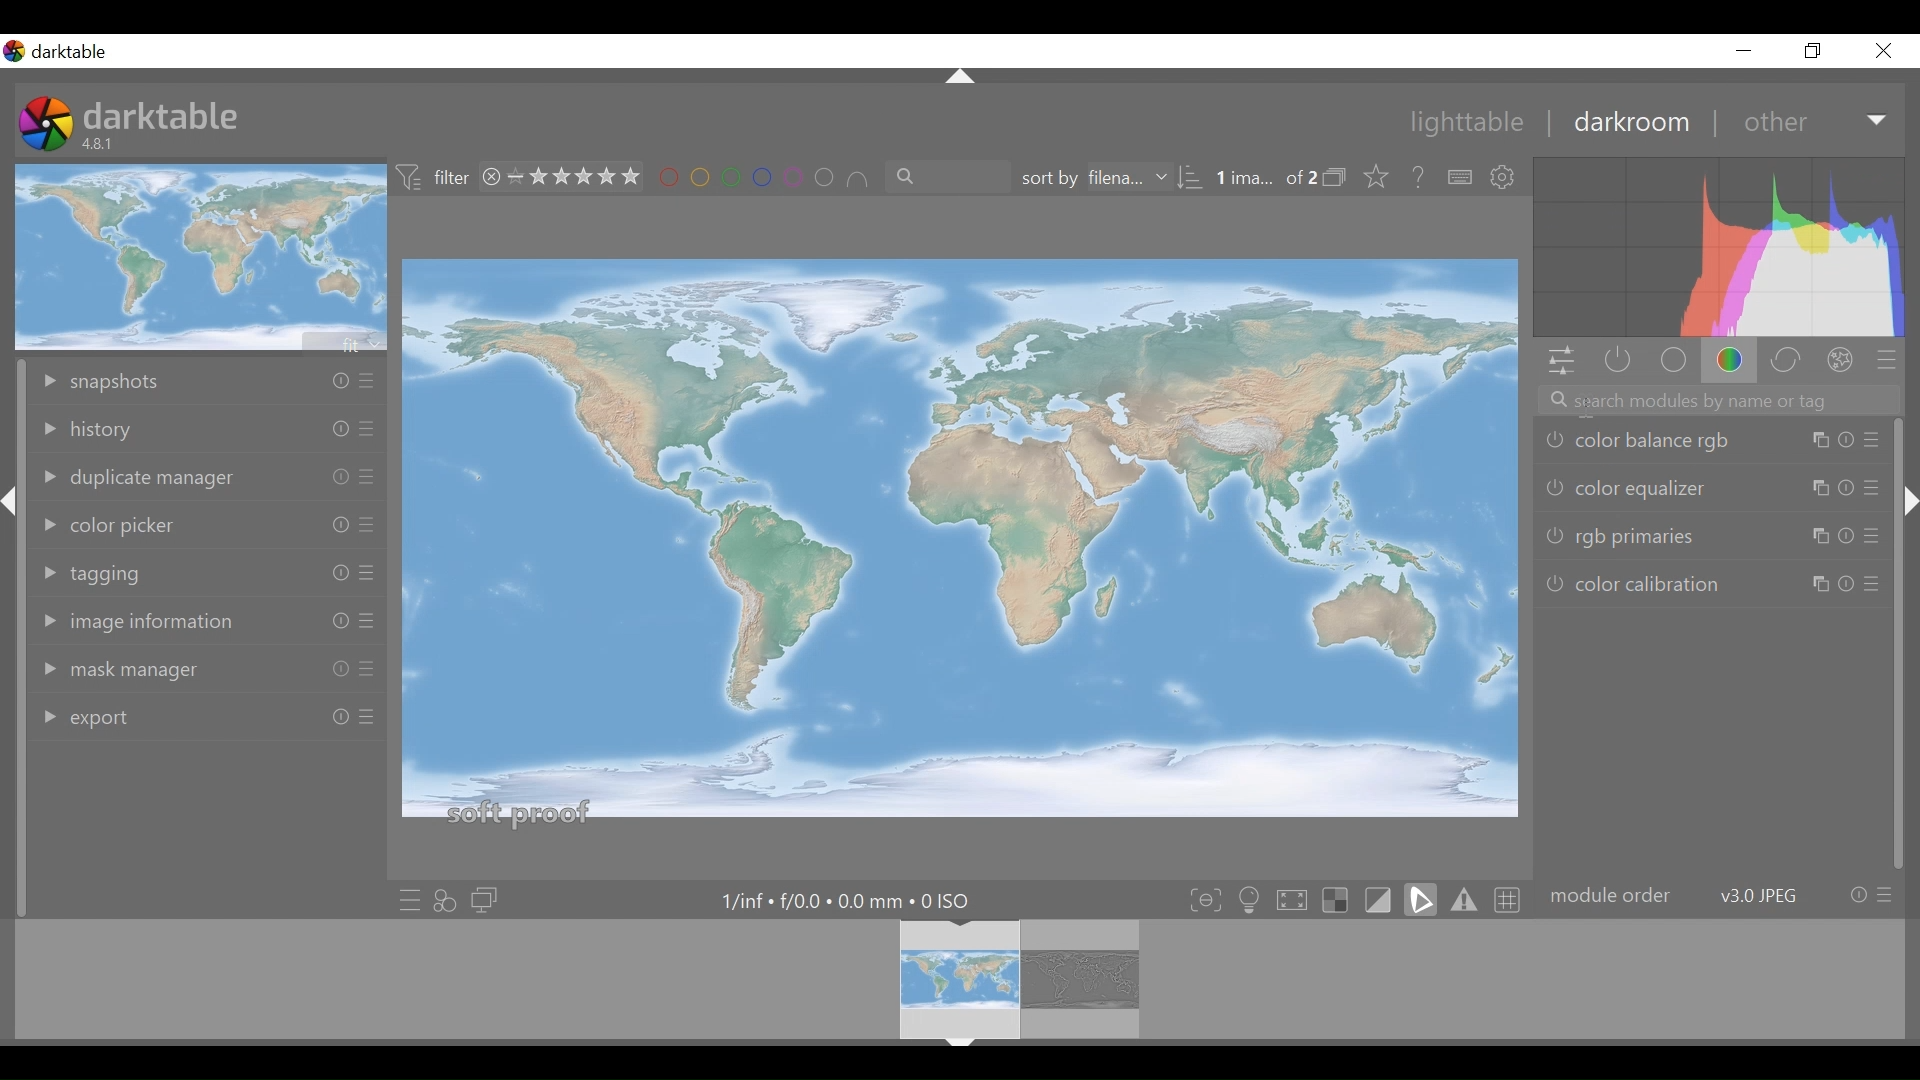 This screenshot has width=1920, height=1080. What do you see at coordinates (1712, 487) in the screenshot?
I see `color equalizer` at bounding box center [1712, 487].